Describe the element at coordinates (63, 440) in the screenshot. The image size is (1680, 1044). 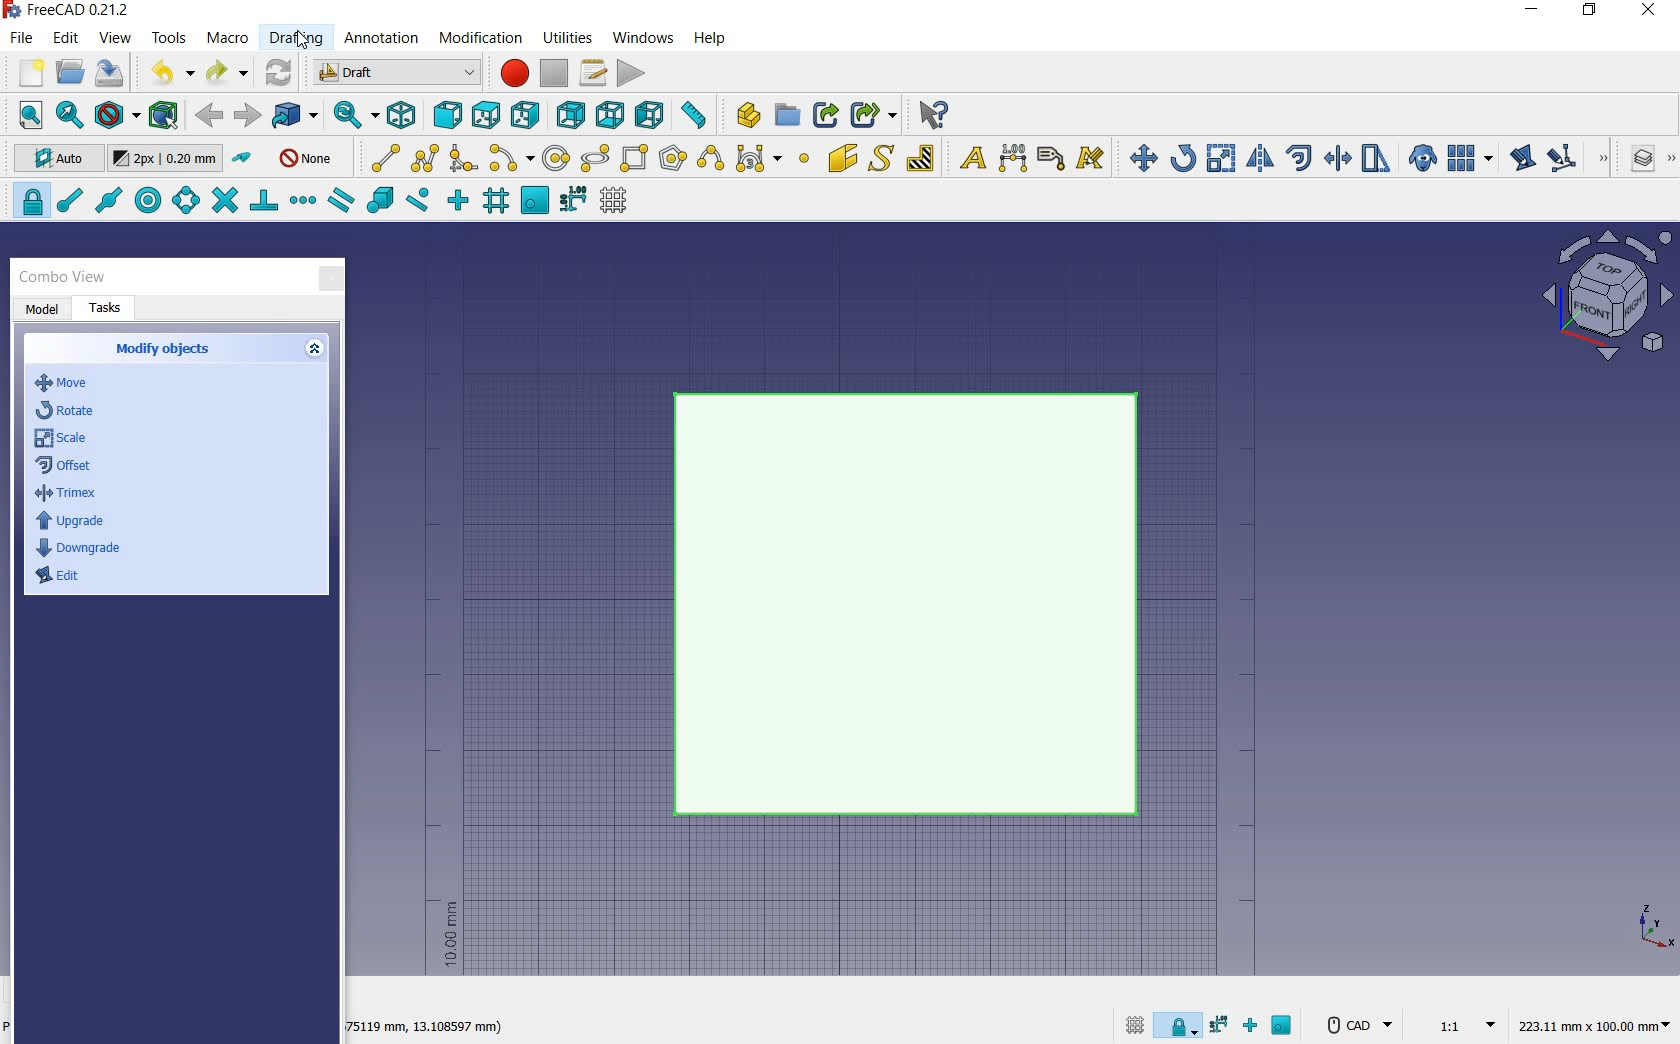
I see `scale` at that location.